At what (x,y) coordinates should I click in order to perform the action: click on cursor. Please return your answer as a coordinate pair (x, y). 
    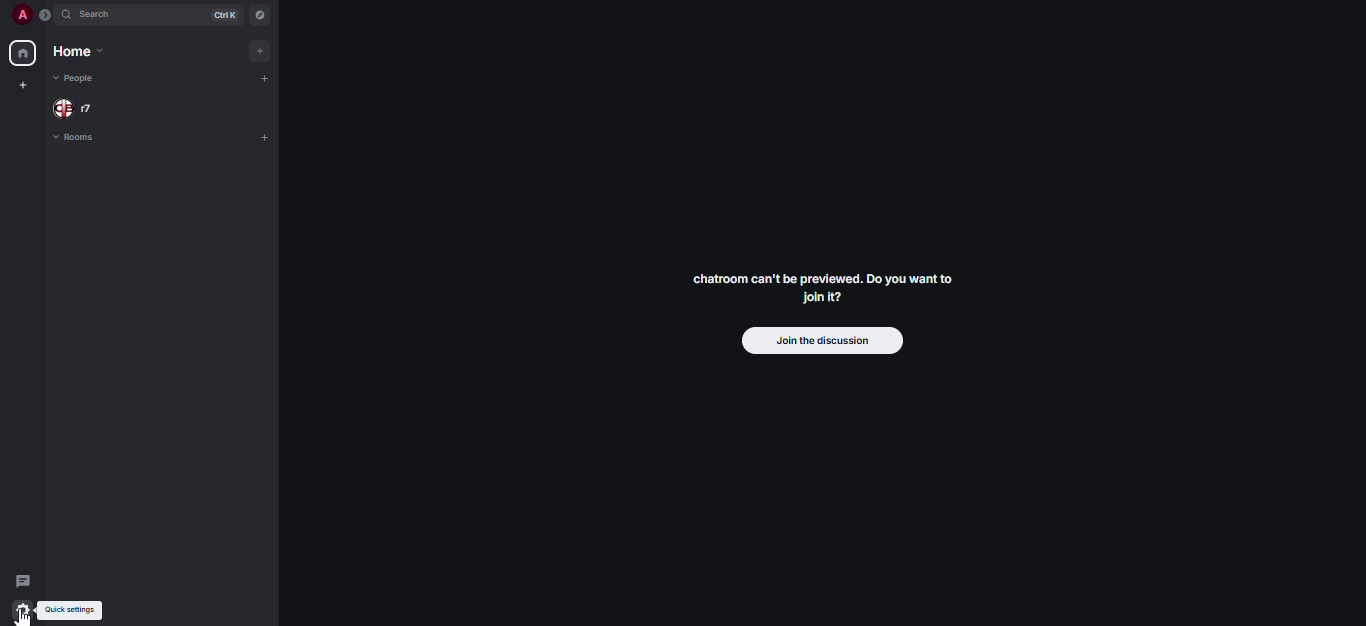
    Looking at the image, I should click on (24, 616).